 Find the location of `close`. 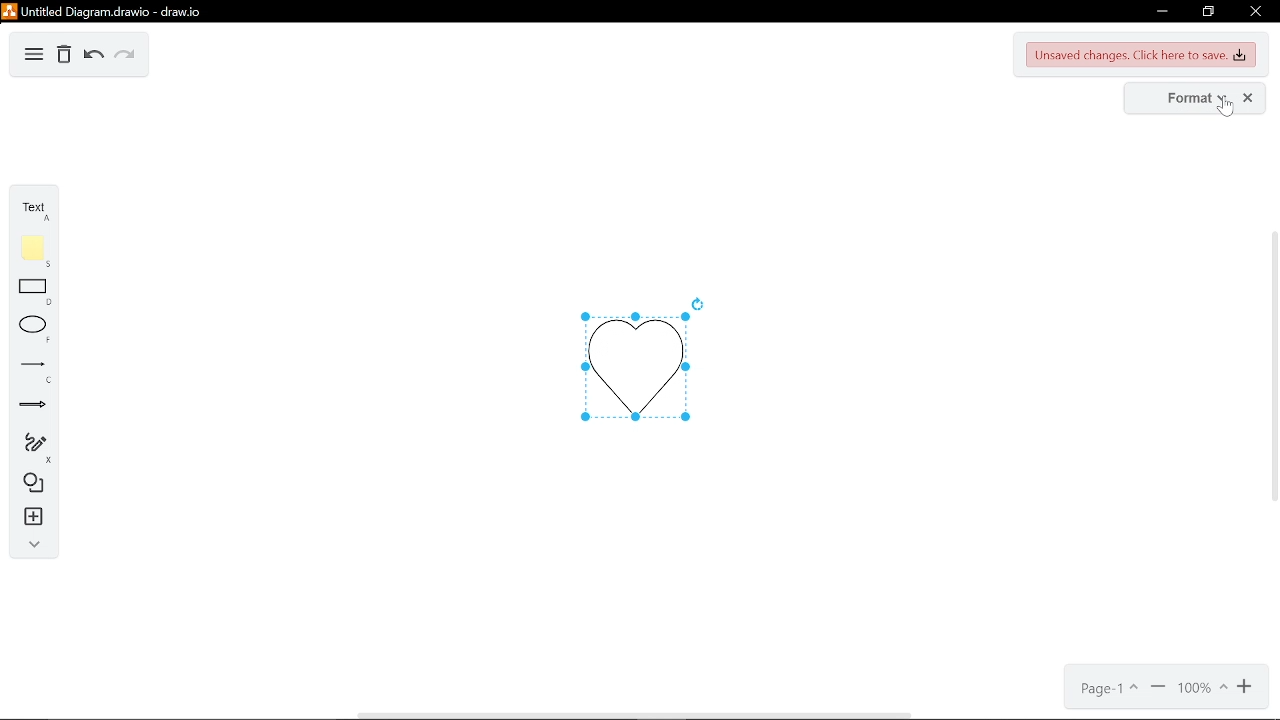

close is located at coordinates (1251, 100).